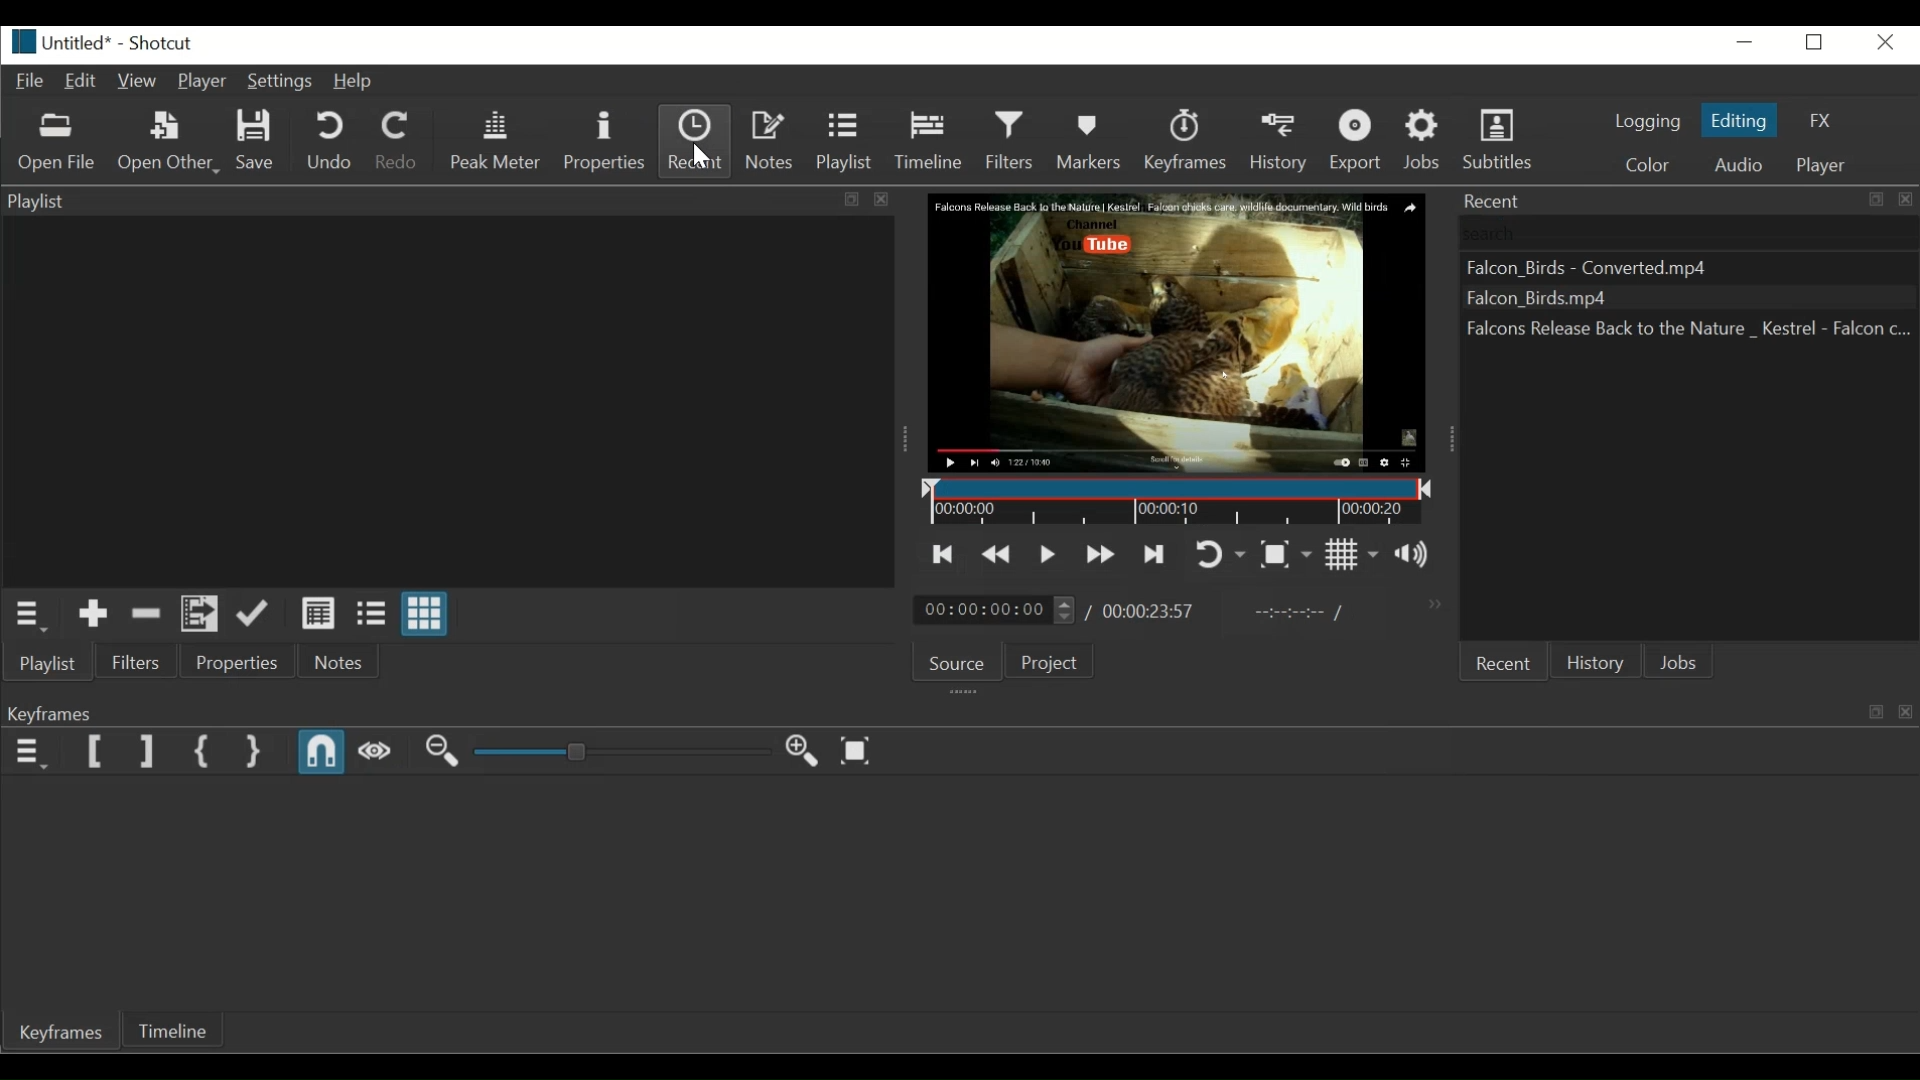 The image size is (1920, 1080). I want to click on Settings, so click(280, 82).